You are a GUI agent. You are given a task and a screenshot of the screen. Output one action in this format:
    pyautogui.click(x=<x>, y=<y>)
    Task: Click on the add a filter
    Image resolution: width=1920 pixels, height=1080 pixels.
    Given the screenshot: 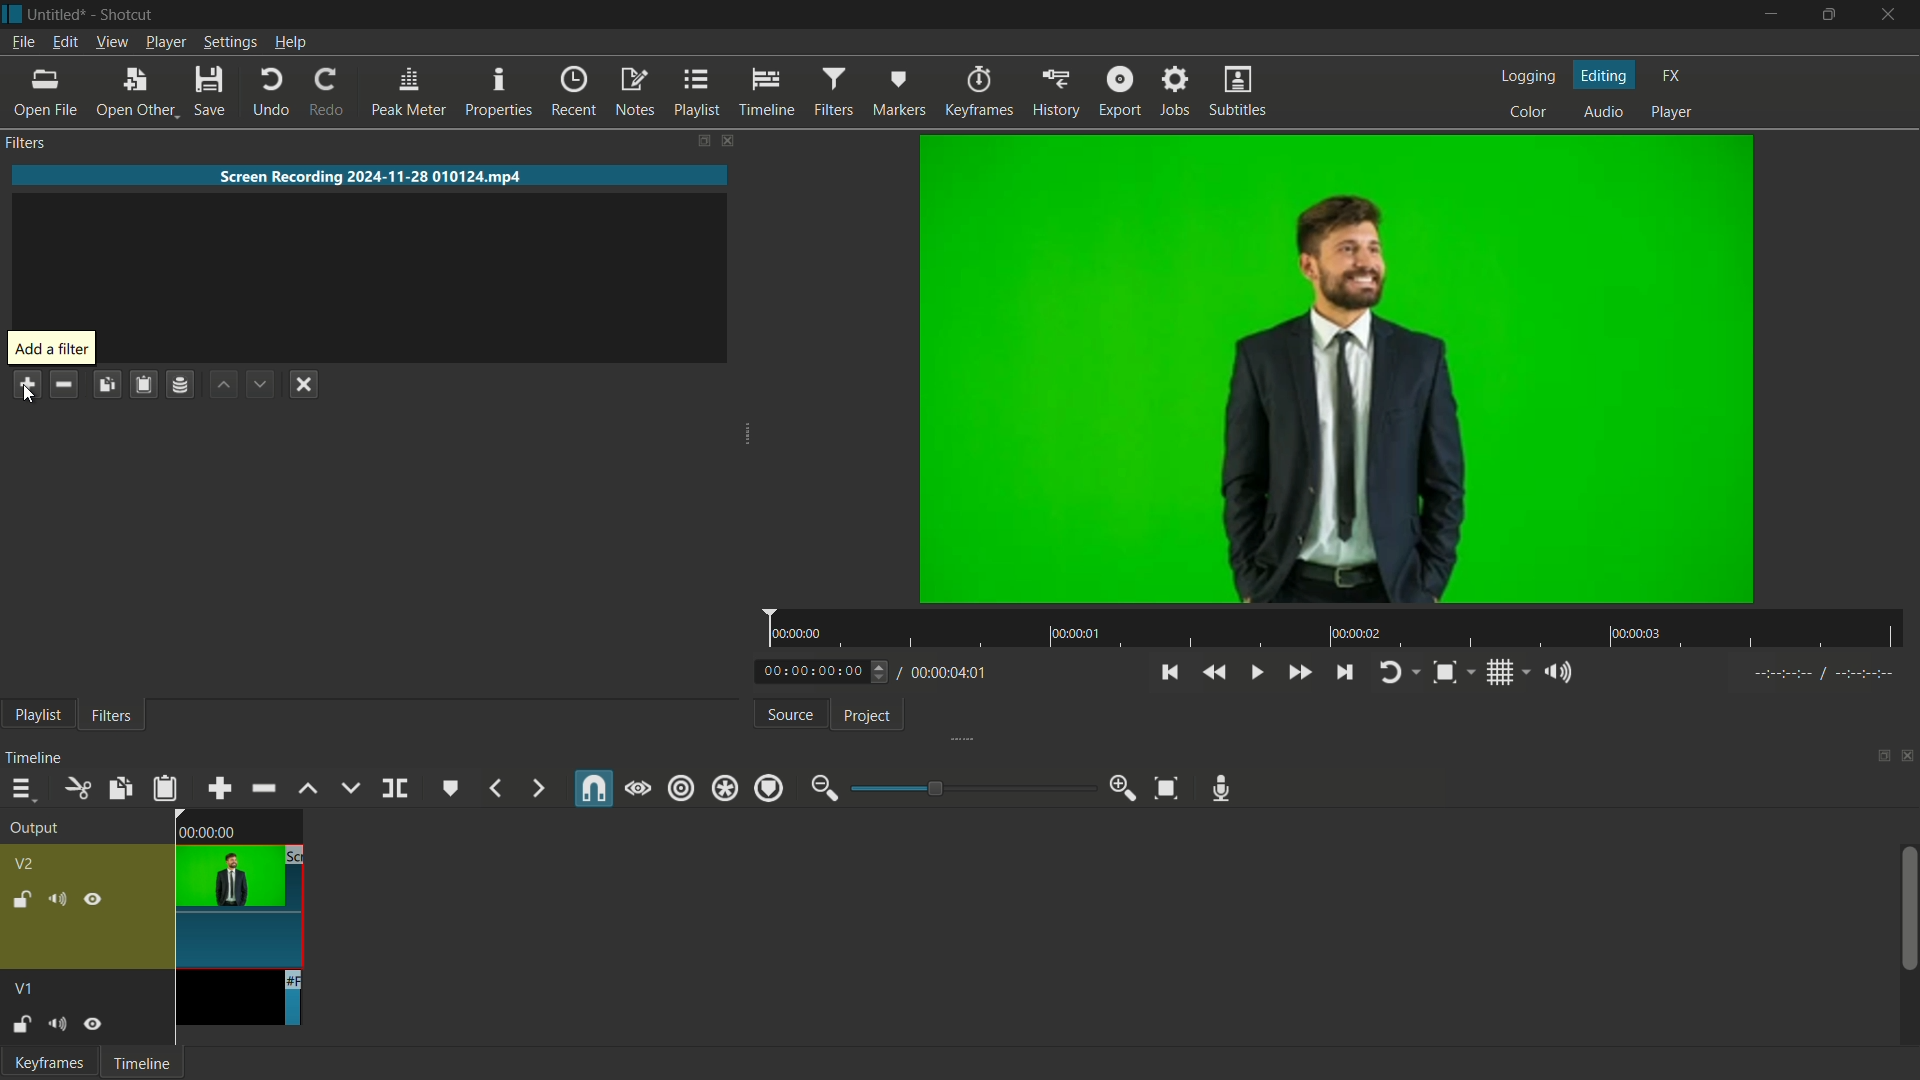 What is the action you would take?
    pyautogui.click(x=51, y=348)
    